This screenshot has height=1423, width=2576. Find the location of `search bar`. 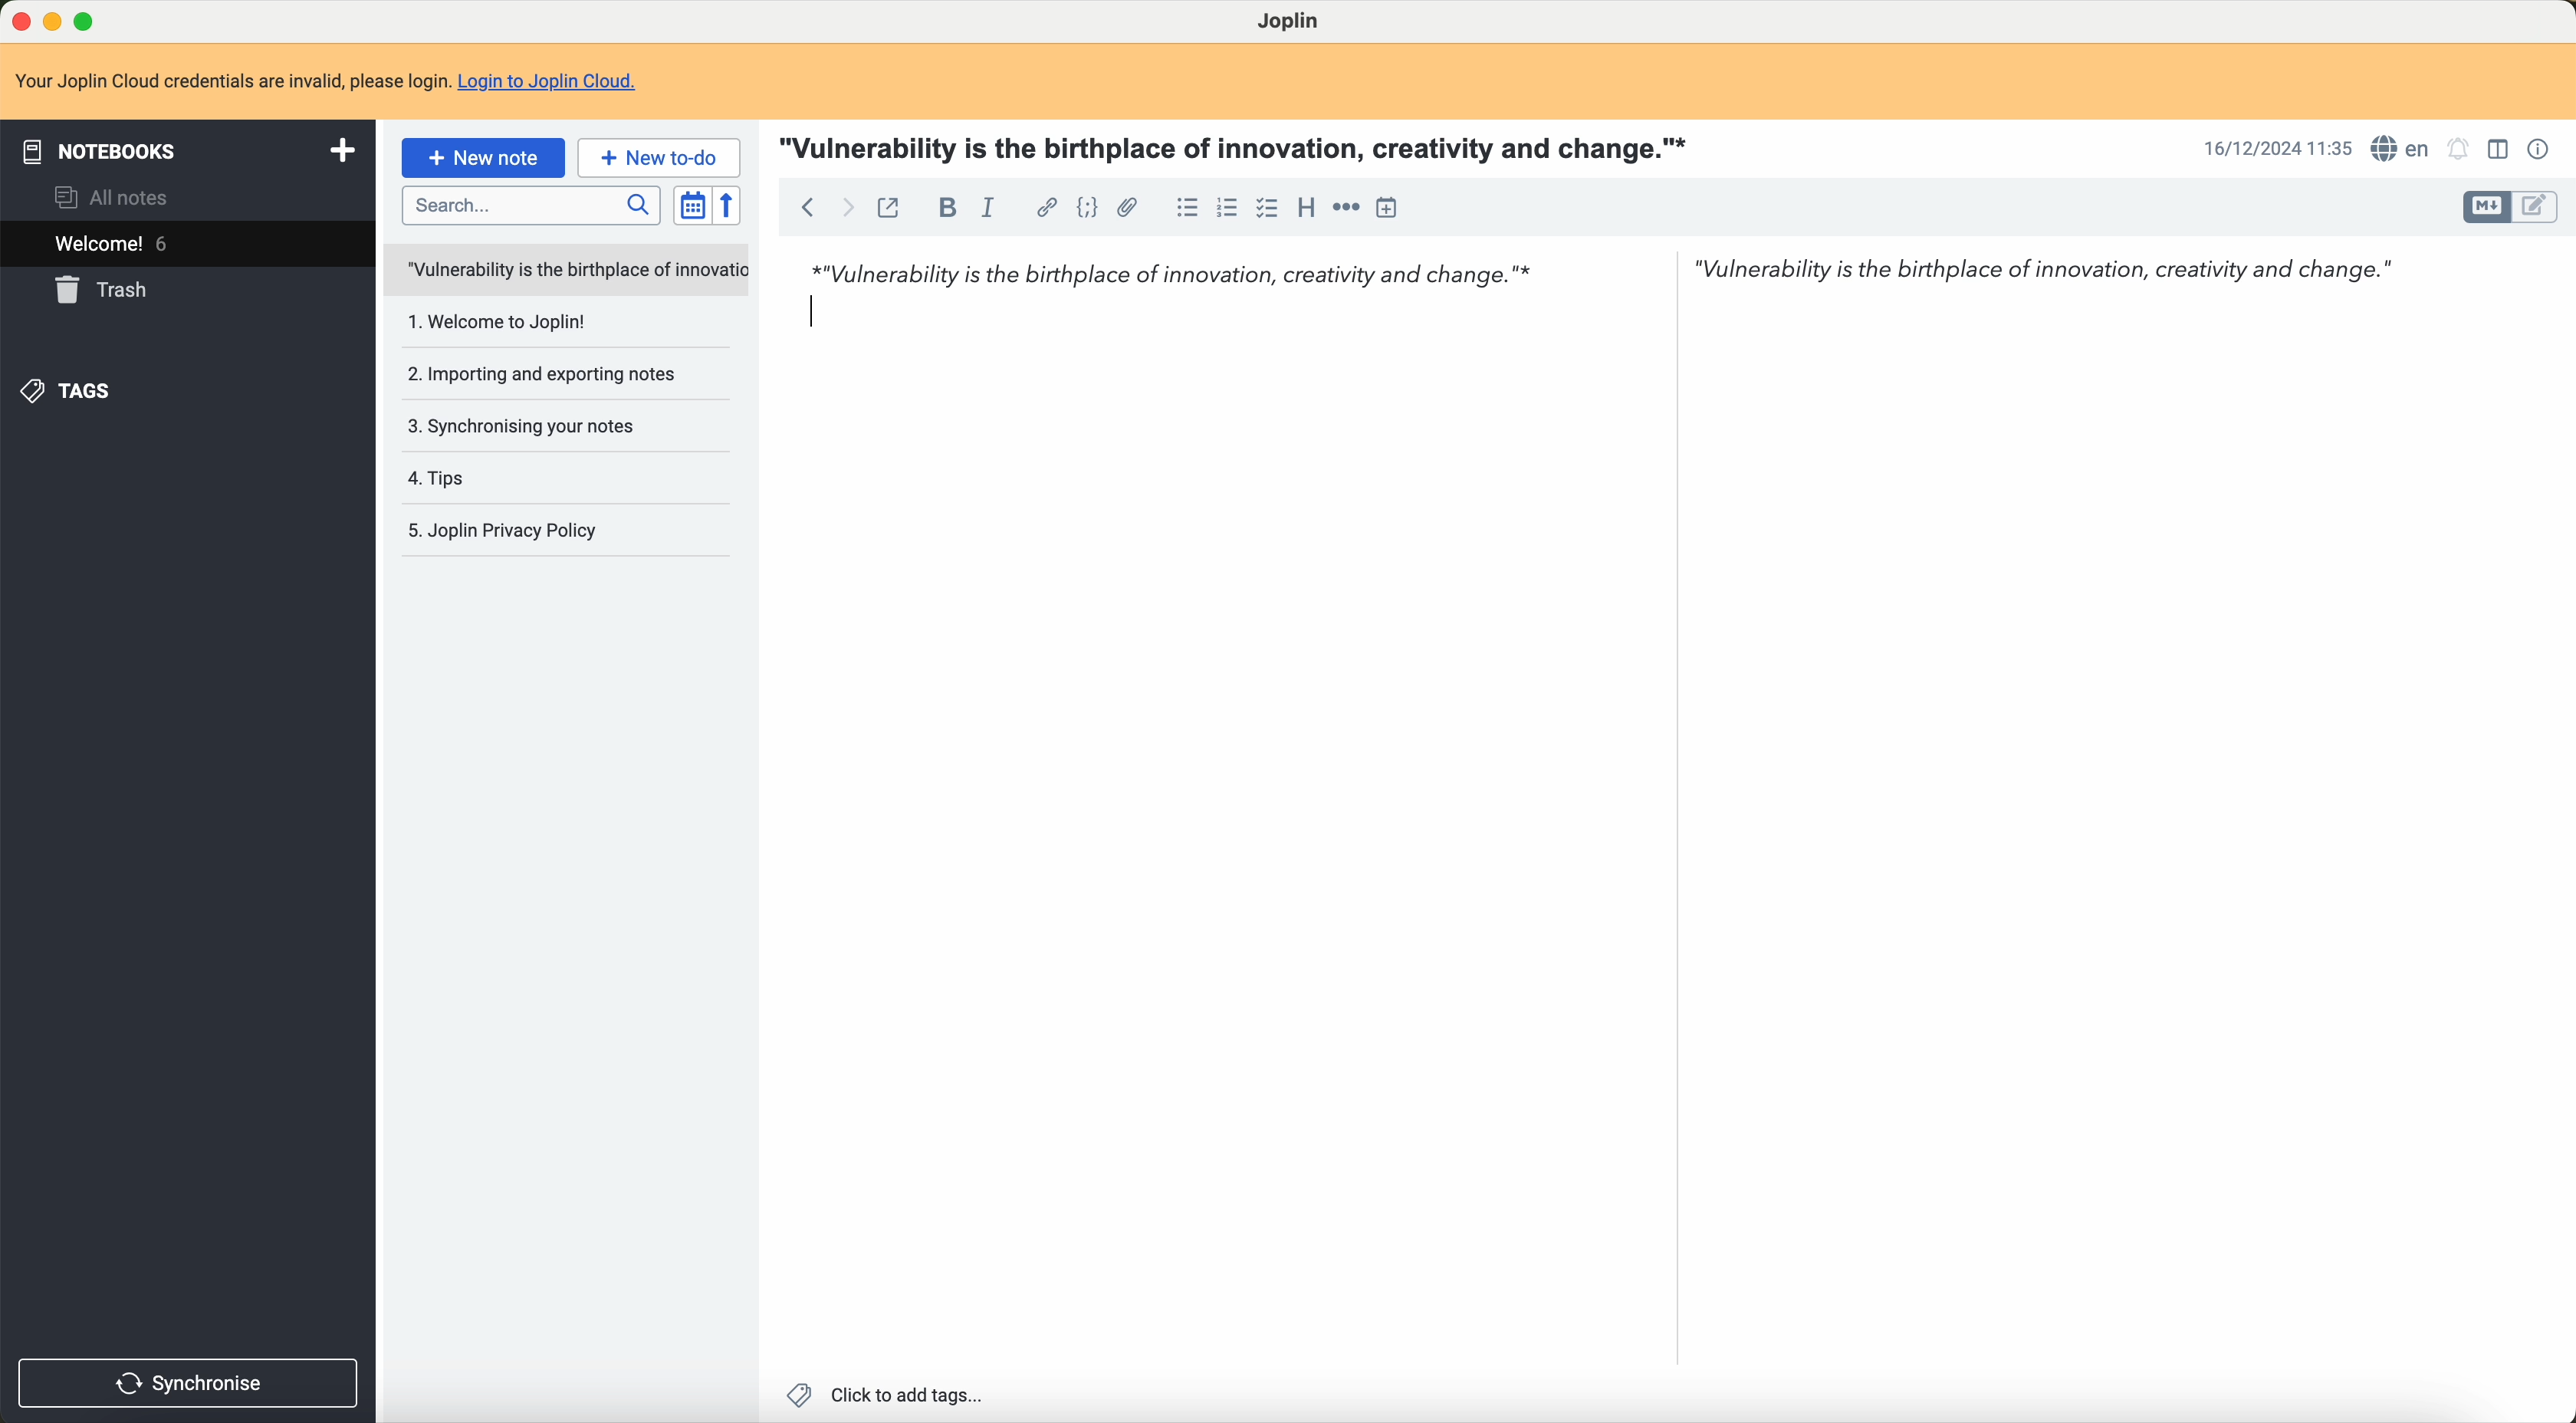

search bar is located at coordinates (526, 204).